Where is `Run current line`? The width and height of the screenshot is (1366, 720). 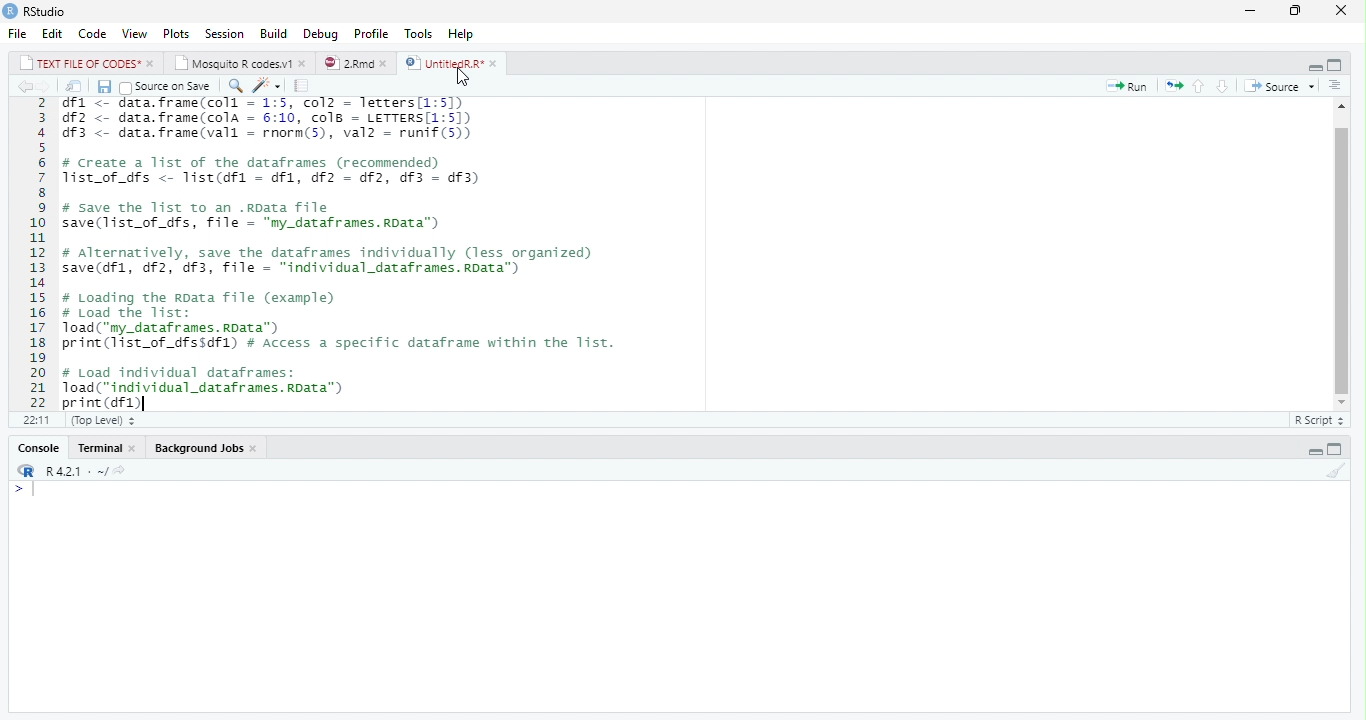 Run current line is located at coordinates (1128, 86).